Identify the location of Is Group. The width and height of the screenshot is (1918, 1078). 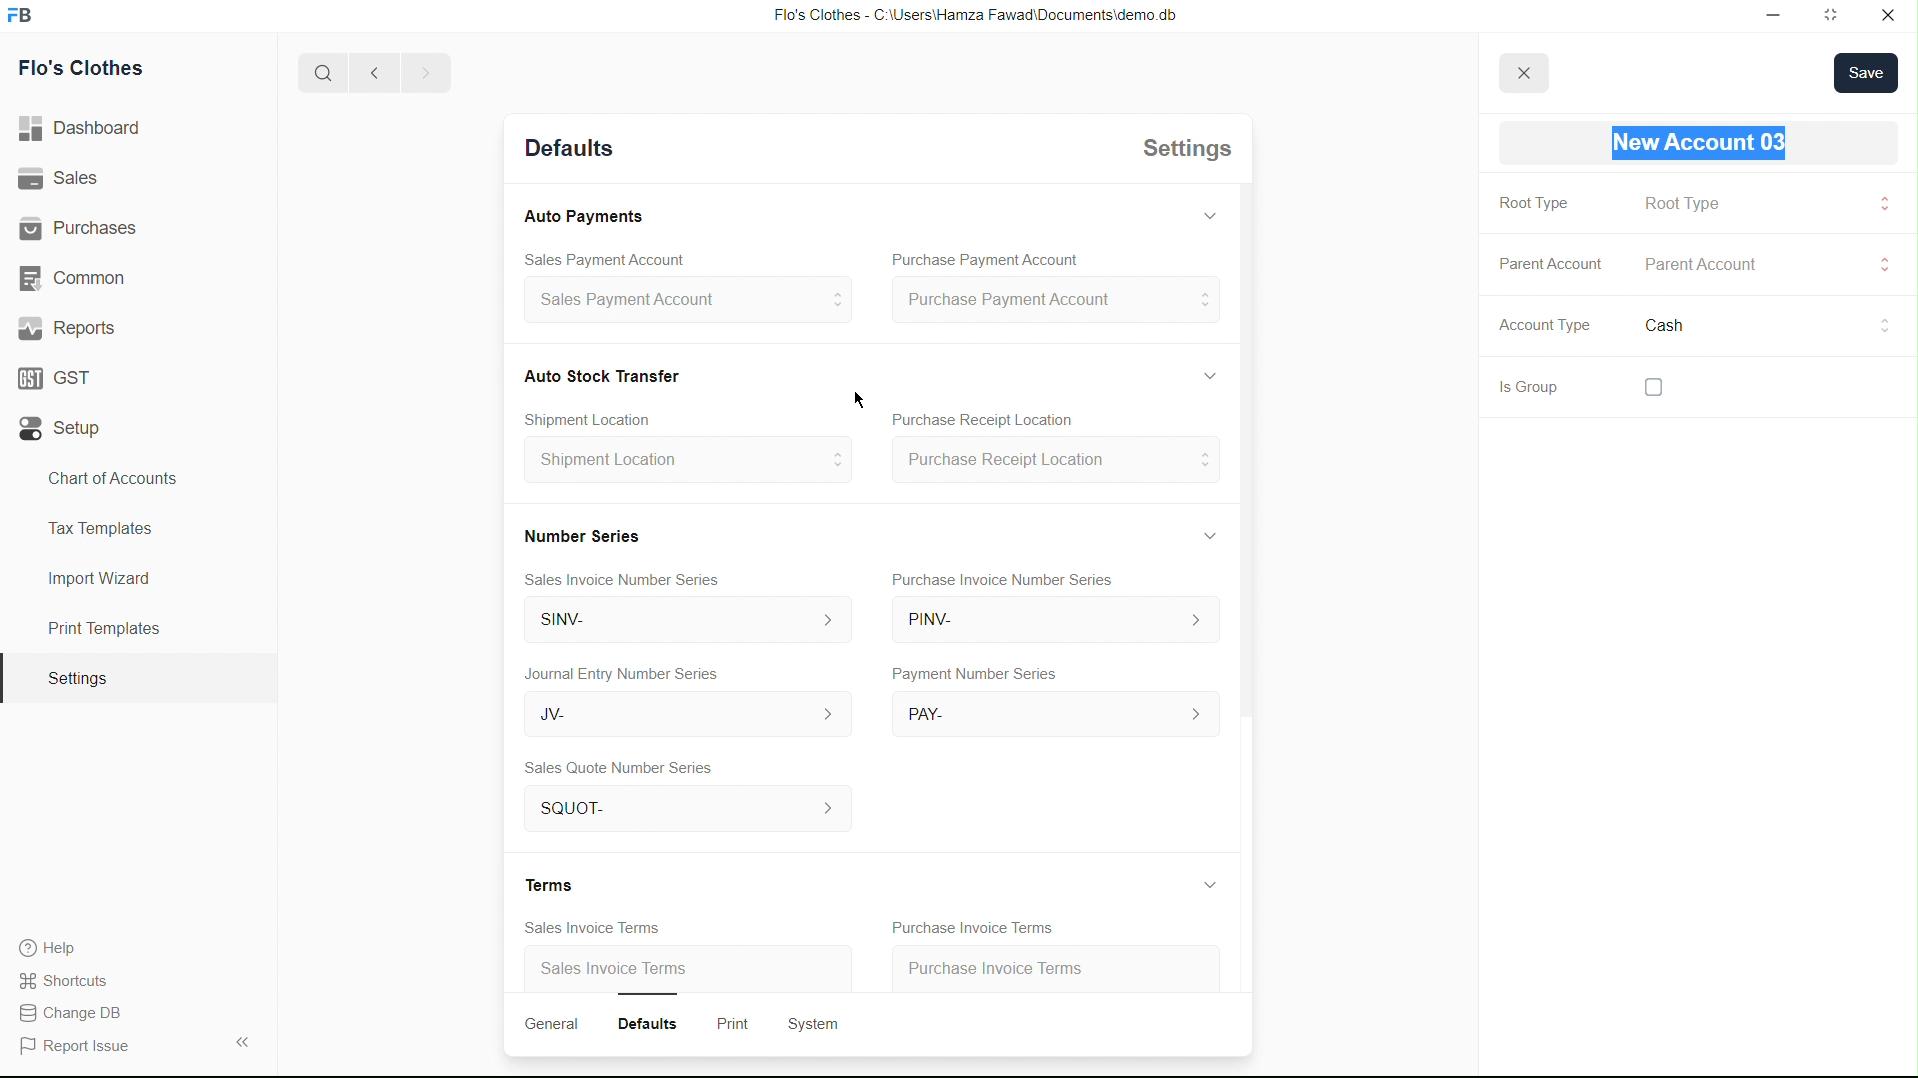
(1520, 390).